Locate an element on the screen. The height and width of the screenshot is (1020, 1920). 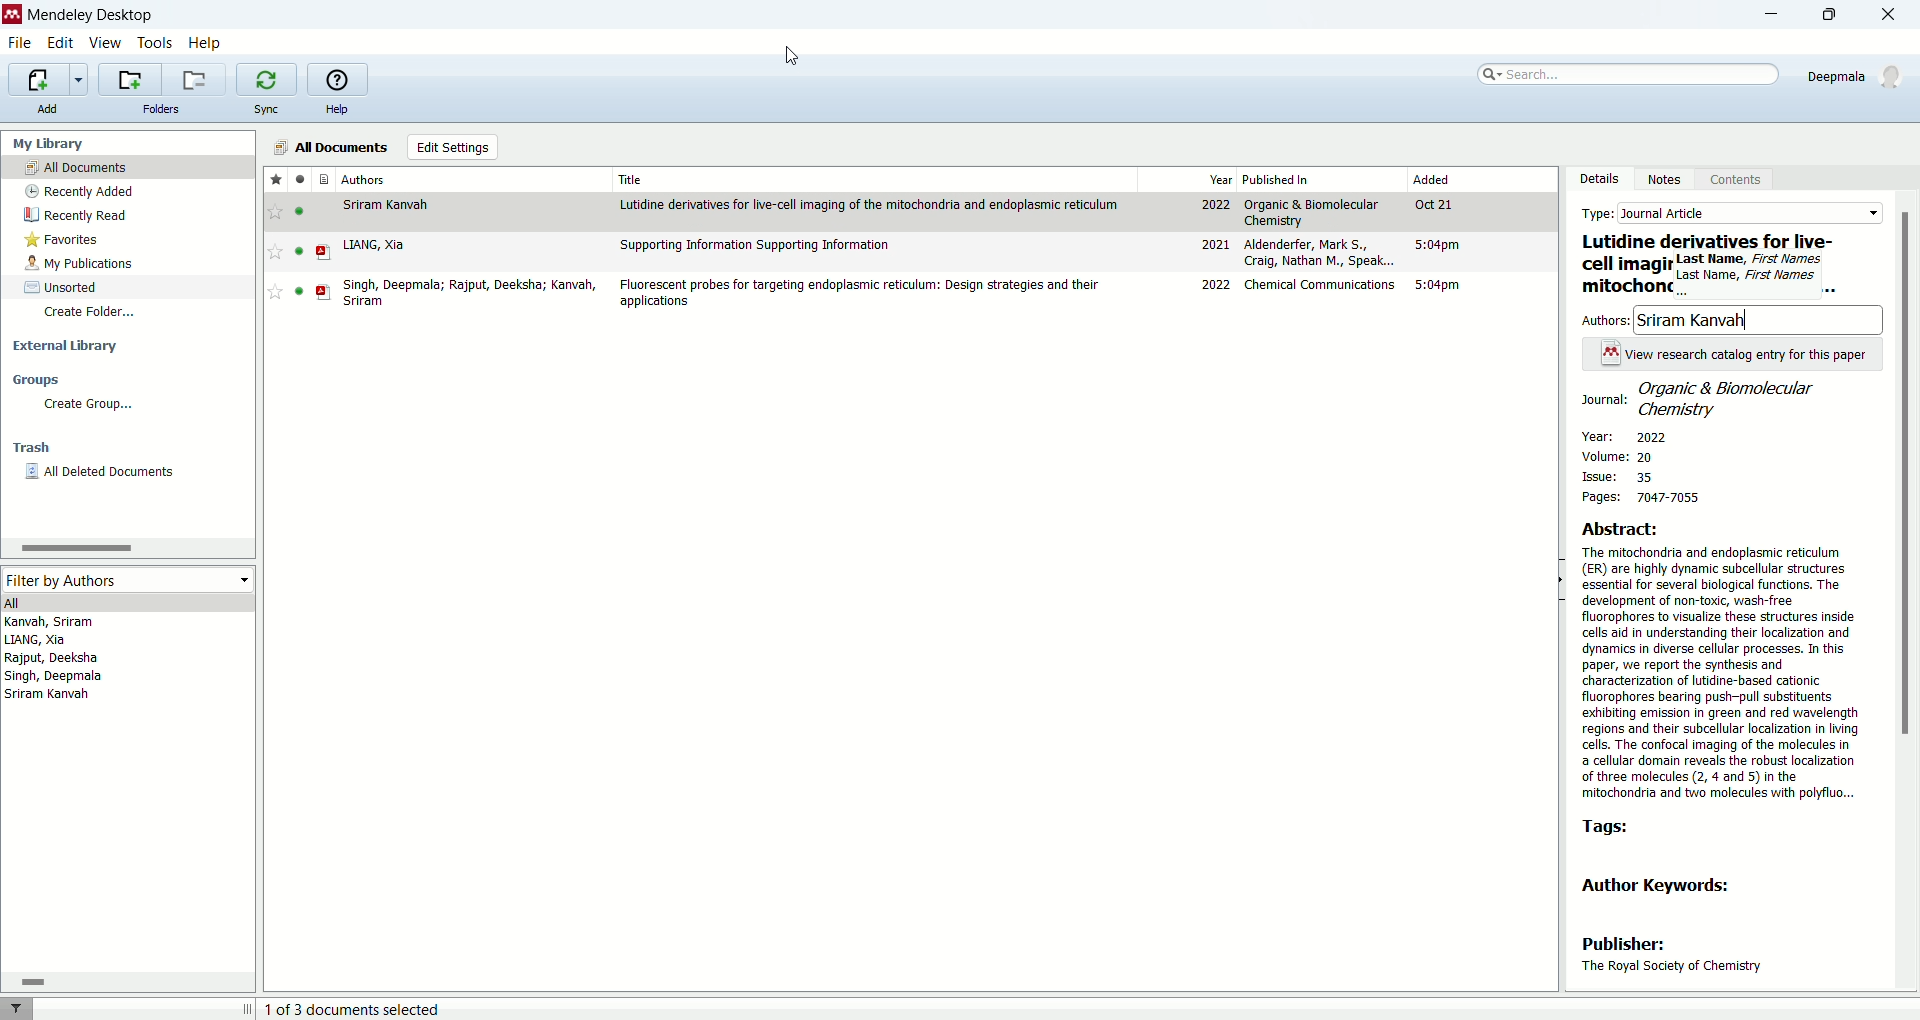
all deleted documents is located at coordinates (98, 471).